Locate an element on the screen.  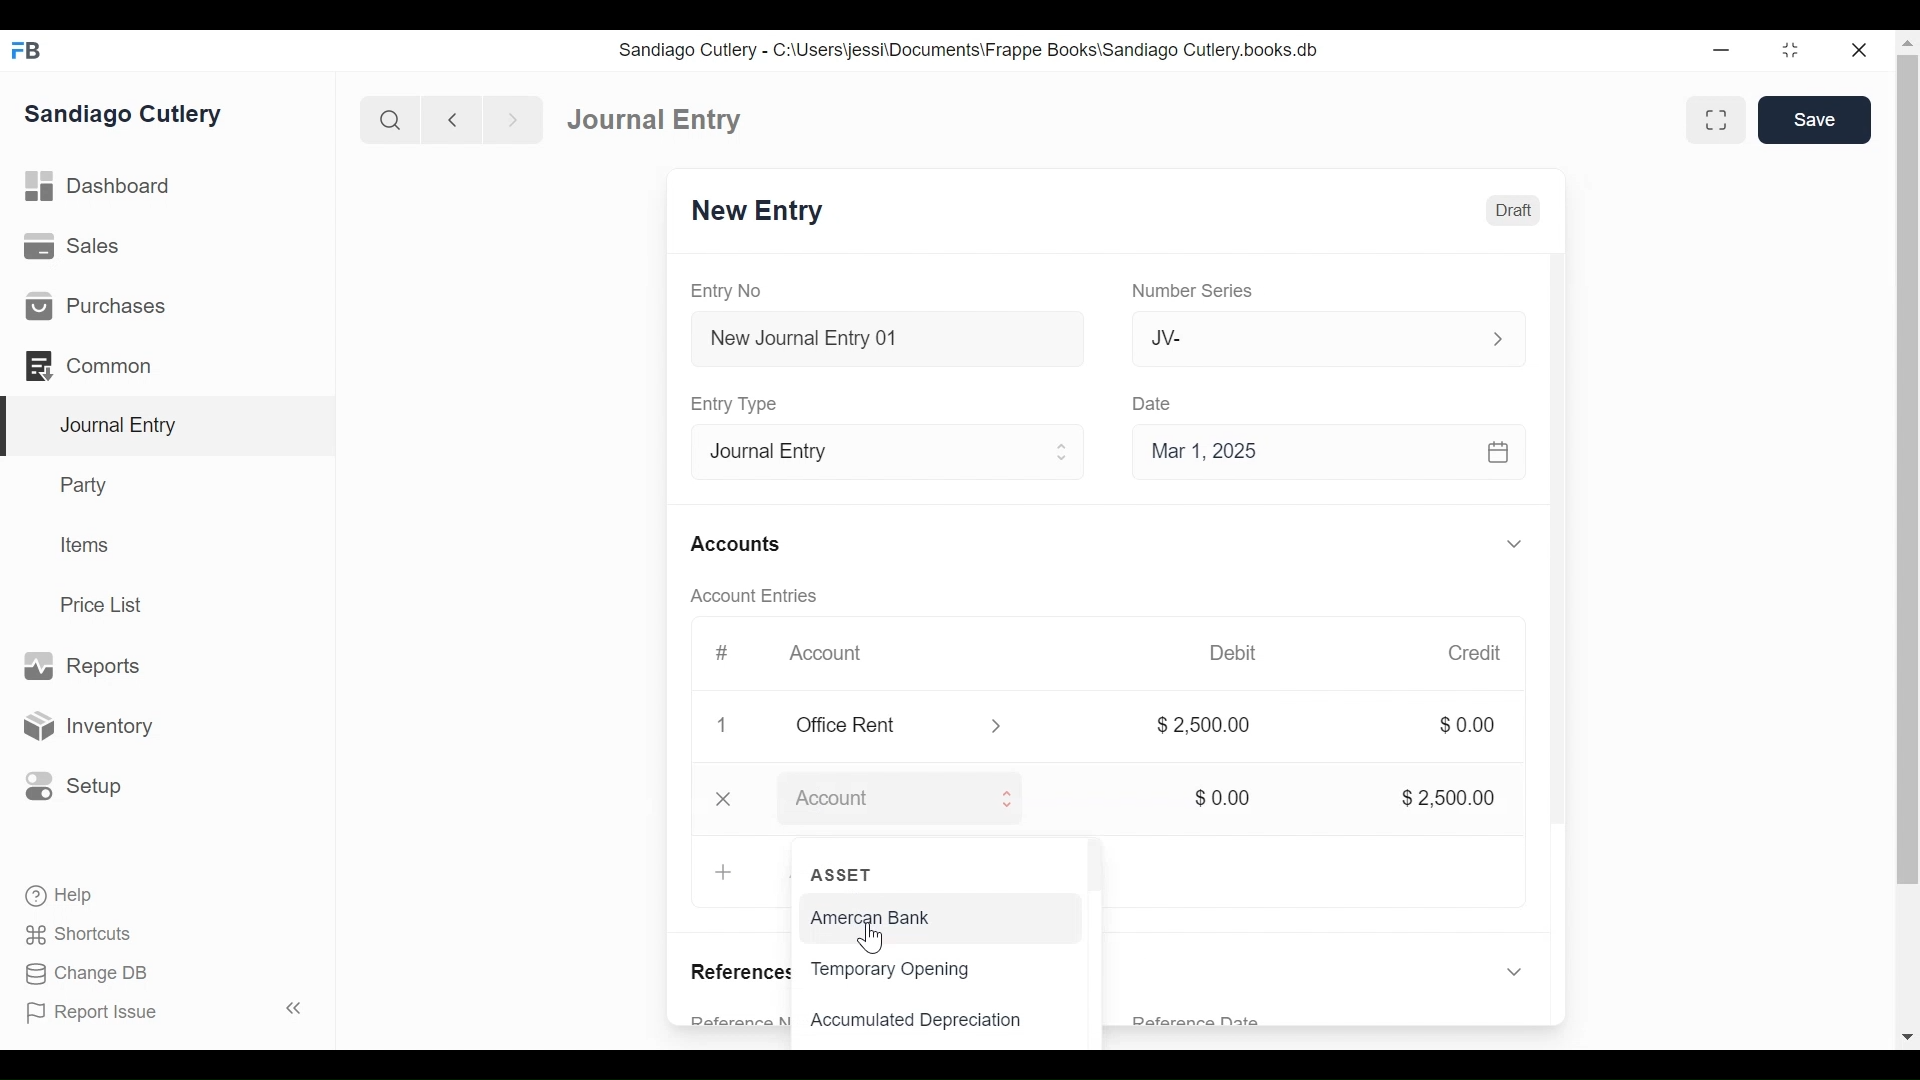
Entry Type is located at coordinates (894, 449).